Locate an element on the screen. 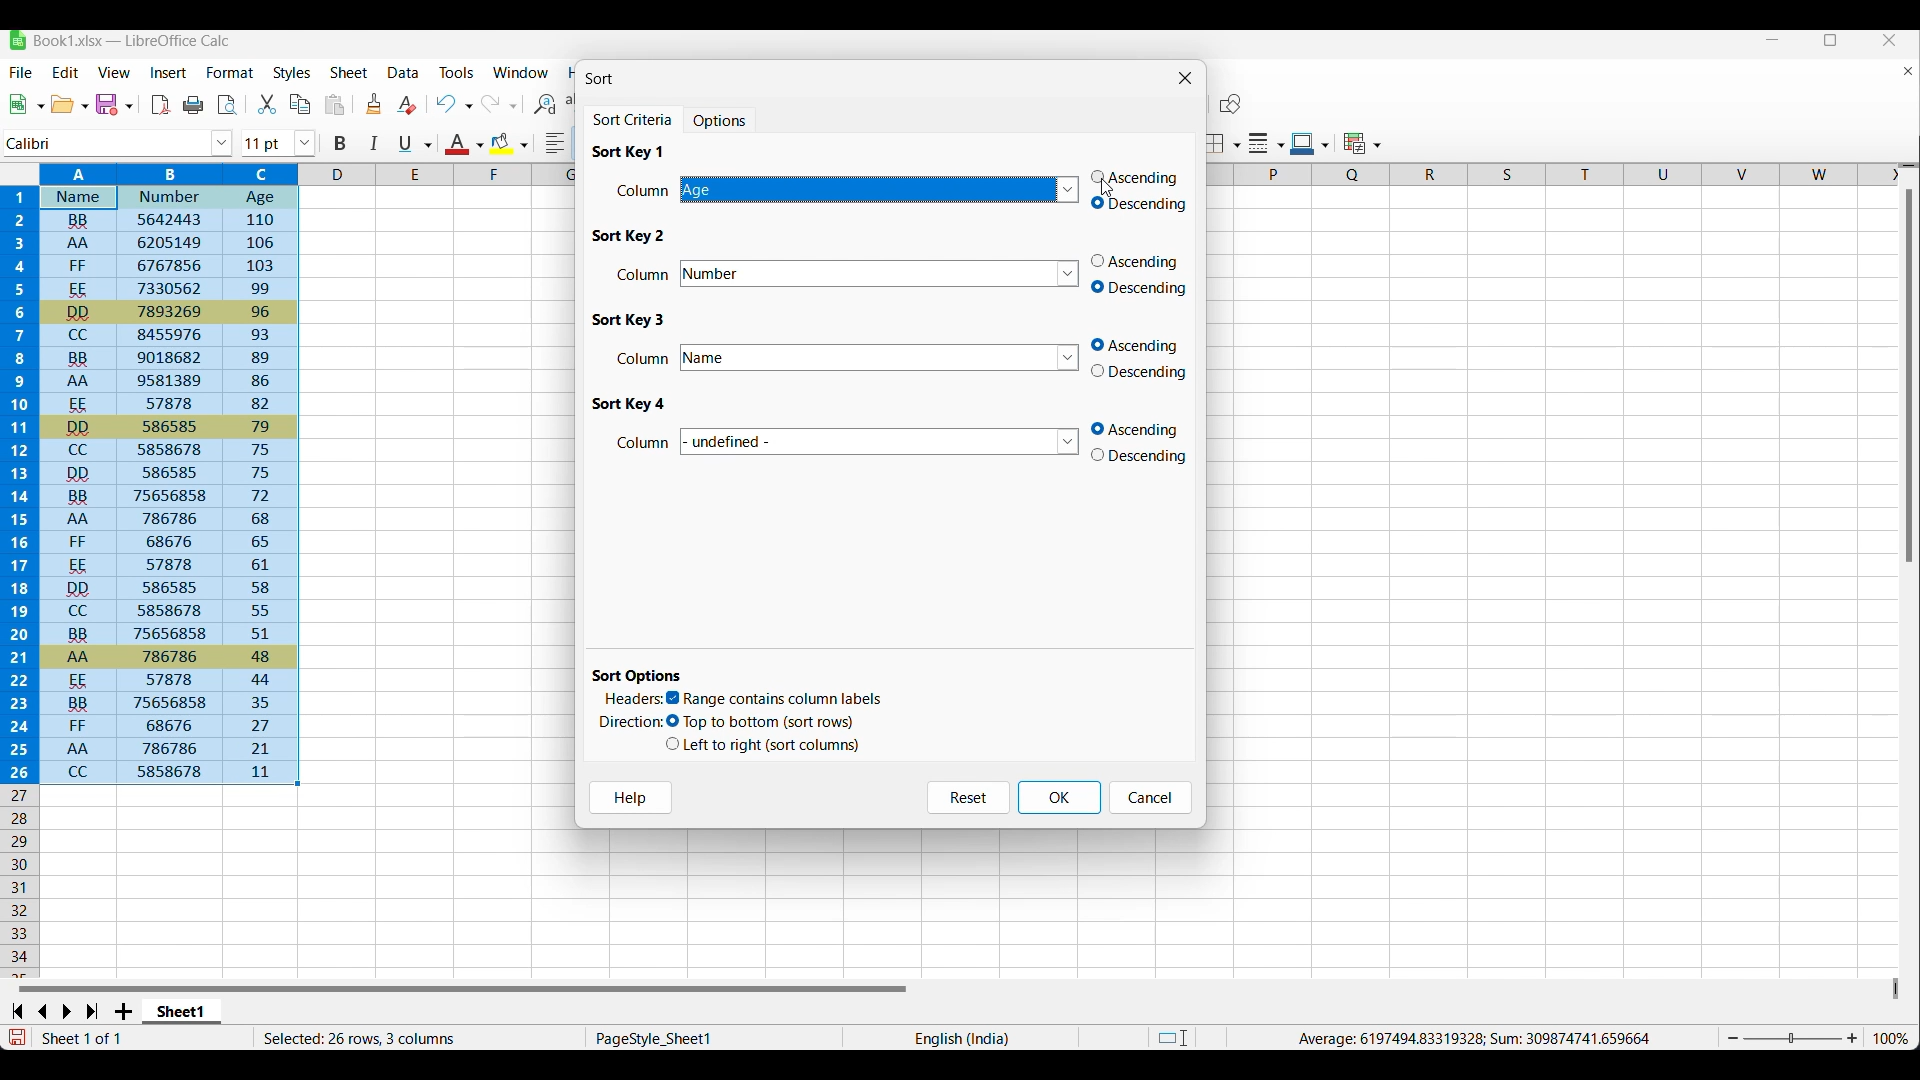 The height and width of the screenshot is (1080, 1920). Horizontal slide bar is located at coordinates (463, 988).